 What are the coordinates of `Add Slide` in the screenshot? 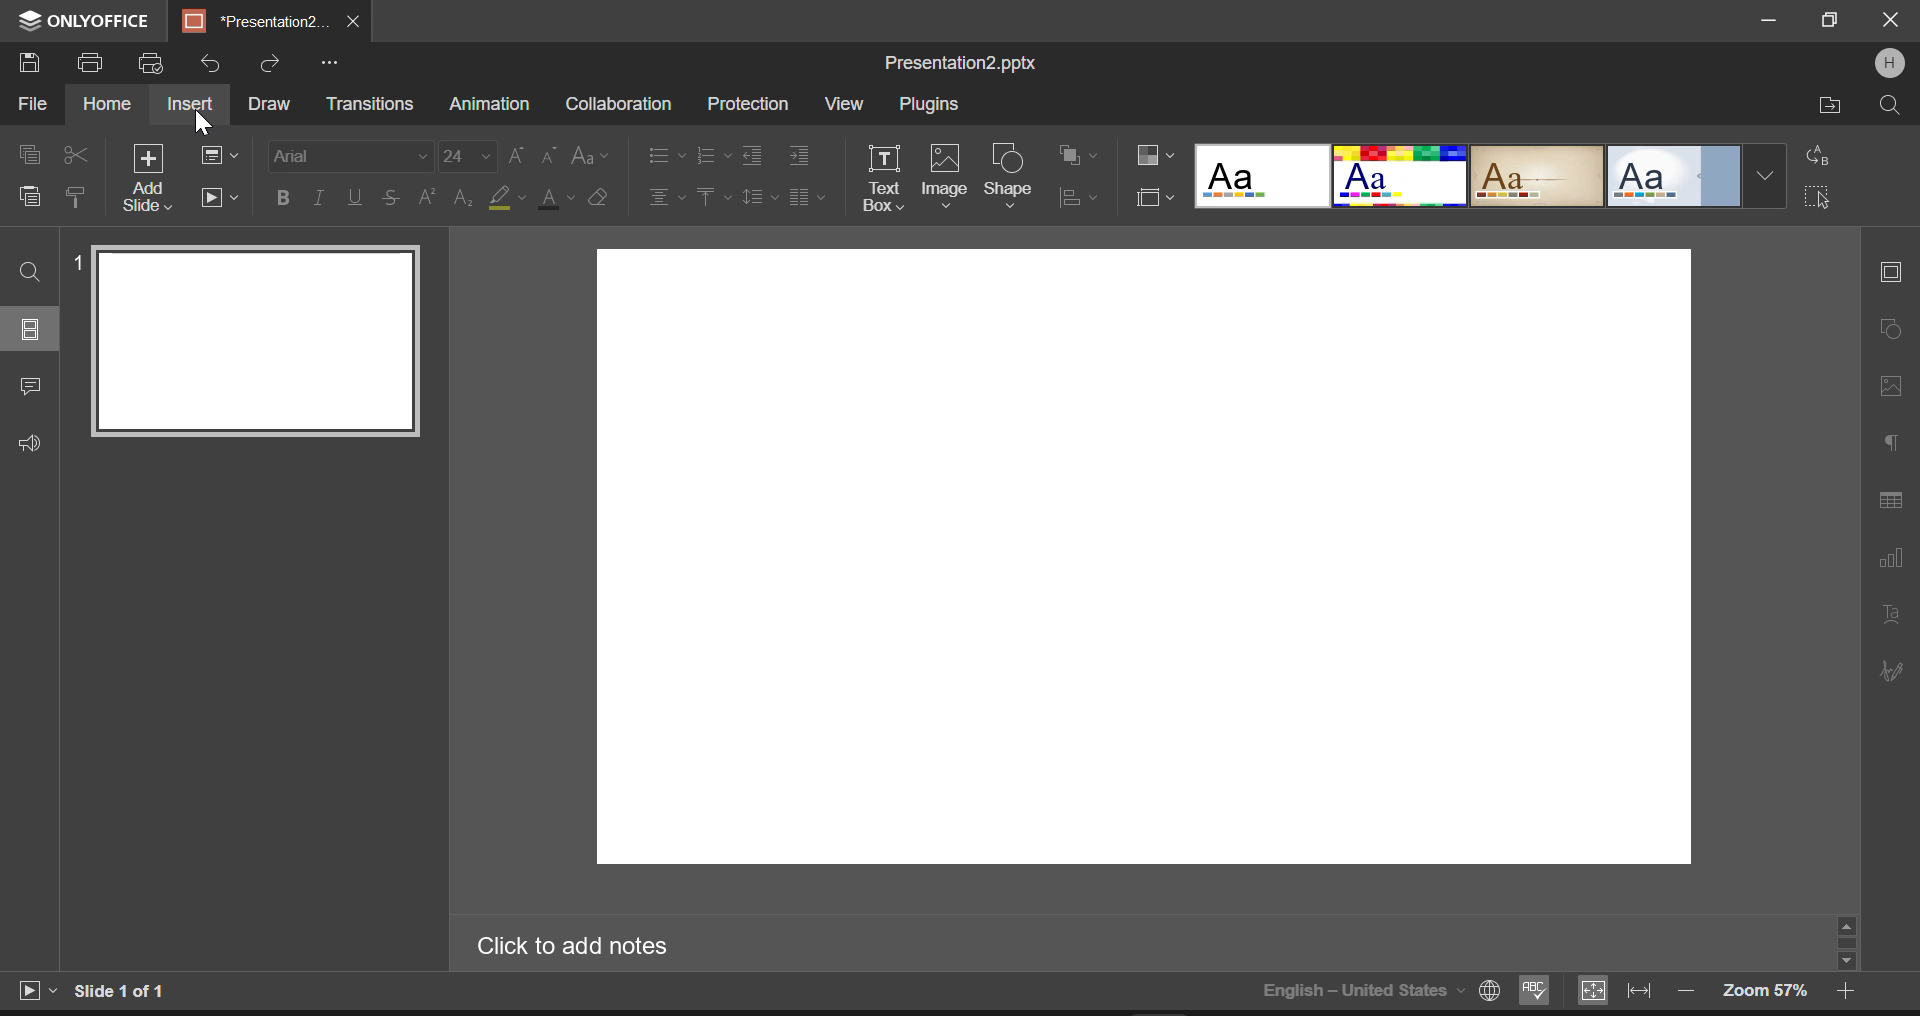 It's located at (148, 176).